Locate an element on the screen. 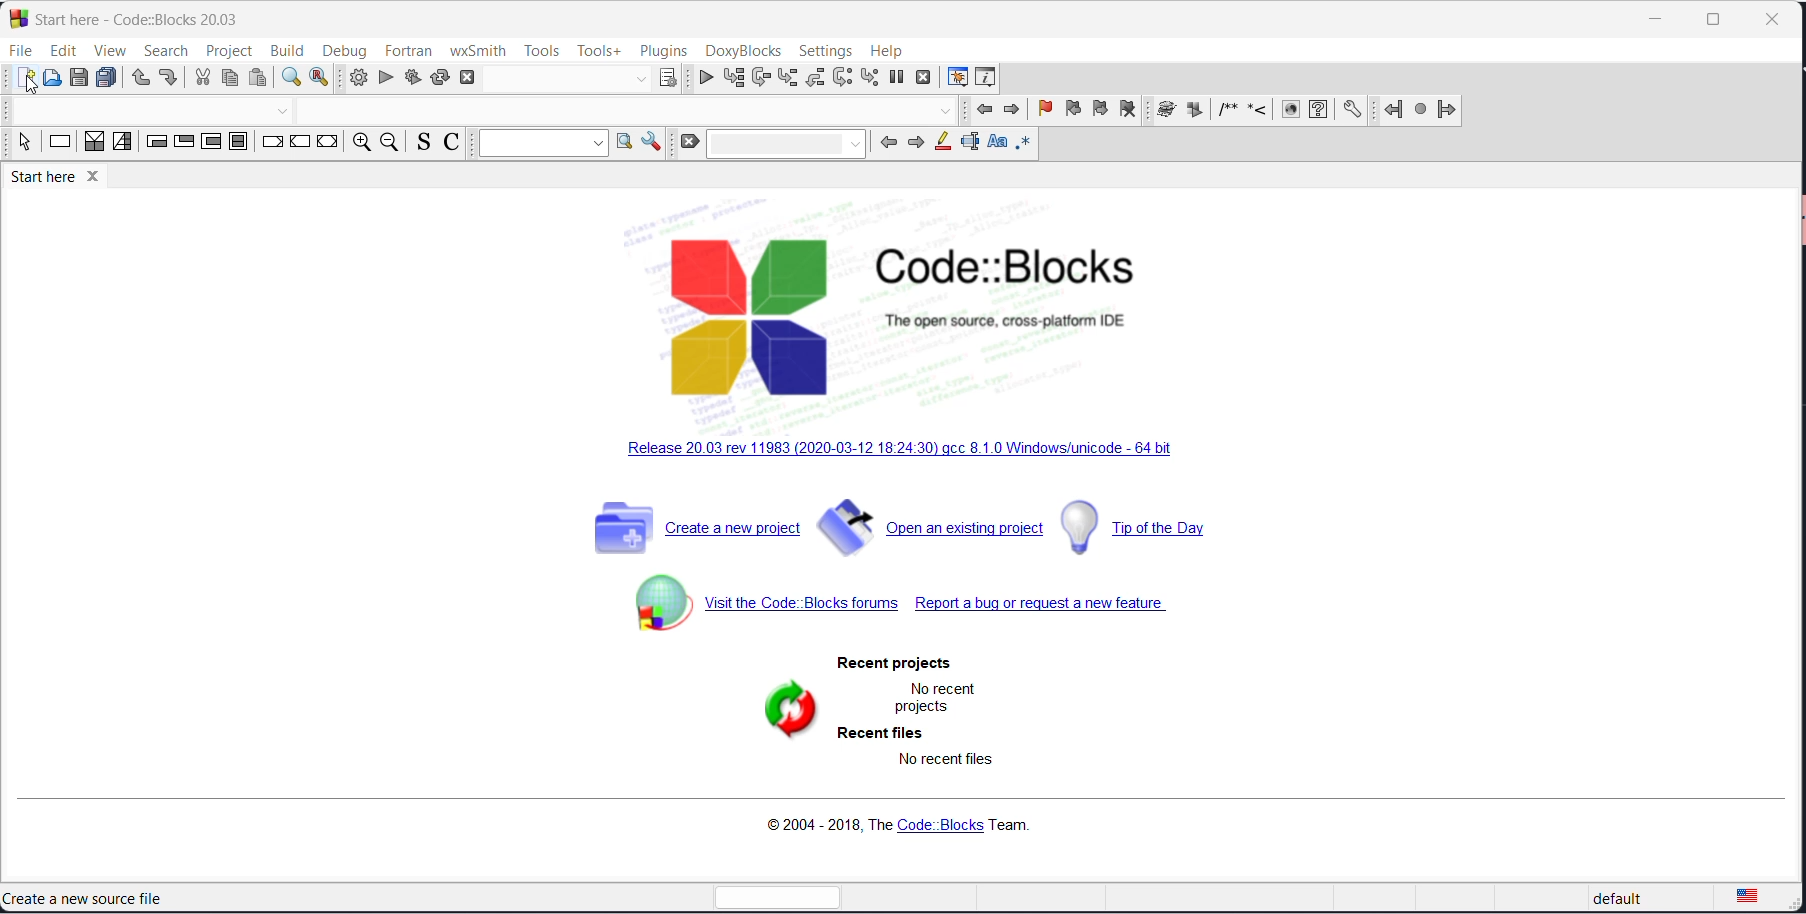 The height and width of the screenshot is (914, 1806). Create a new source file is located at coordinates (88, 900).